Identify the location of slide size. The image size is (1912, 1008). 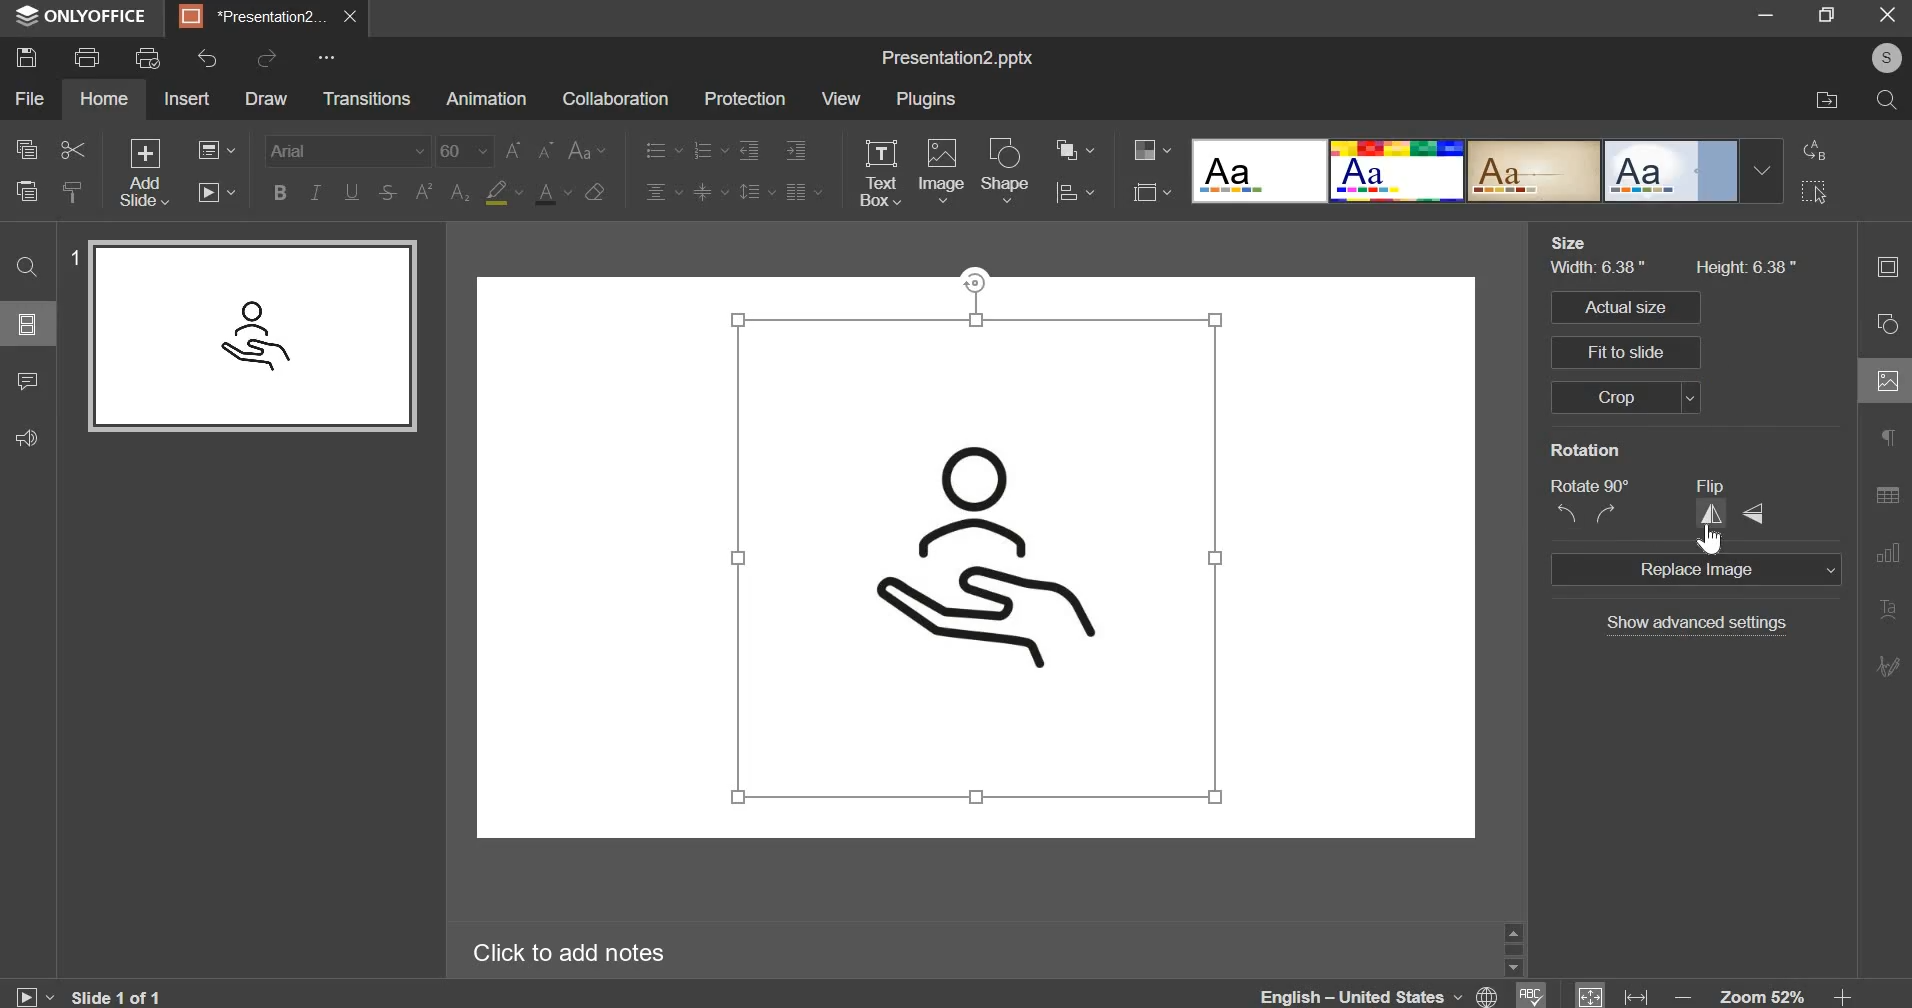
(1149, 191).